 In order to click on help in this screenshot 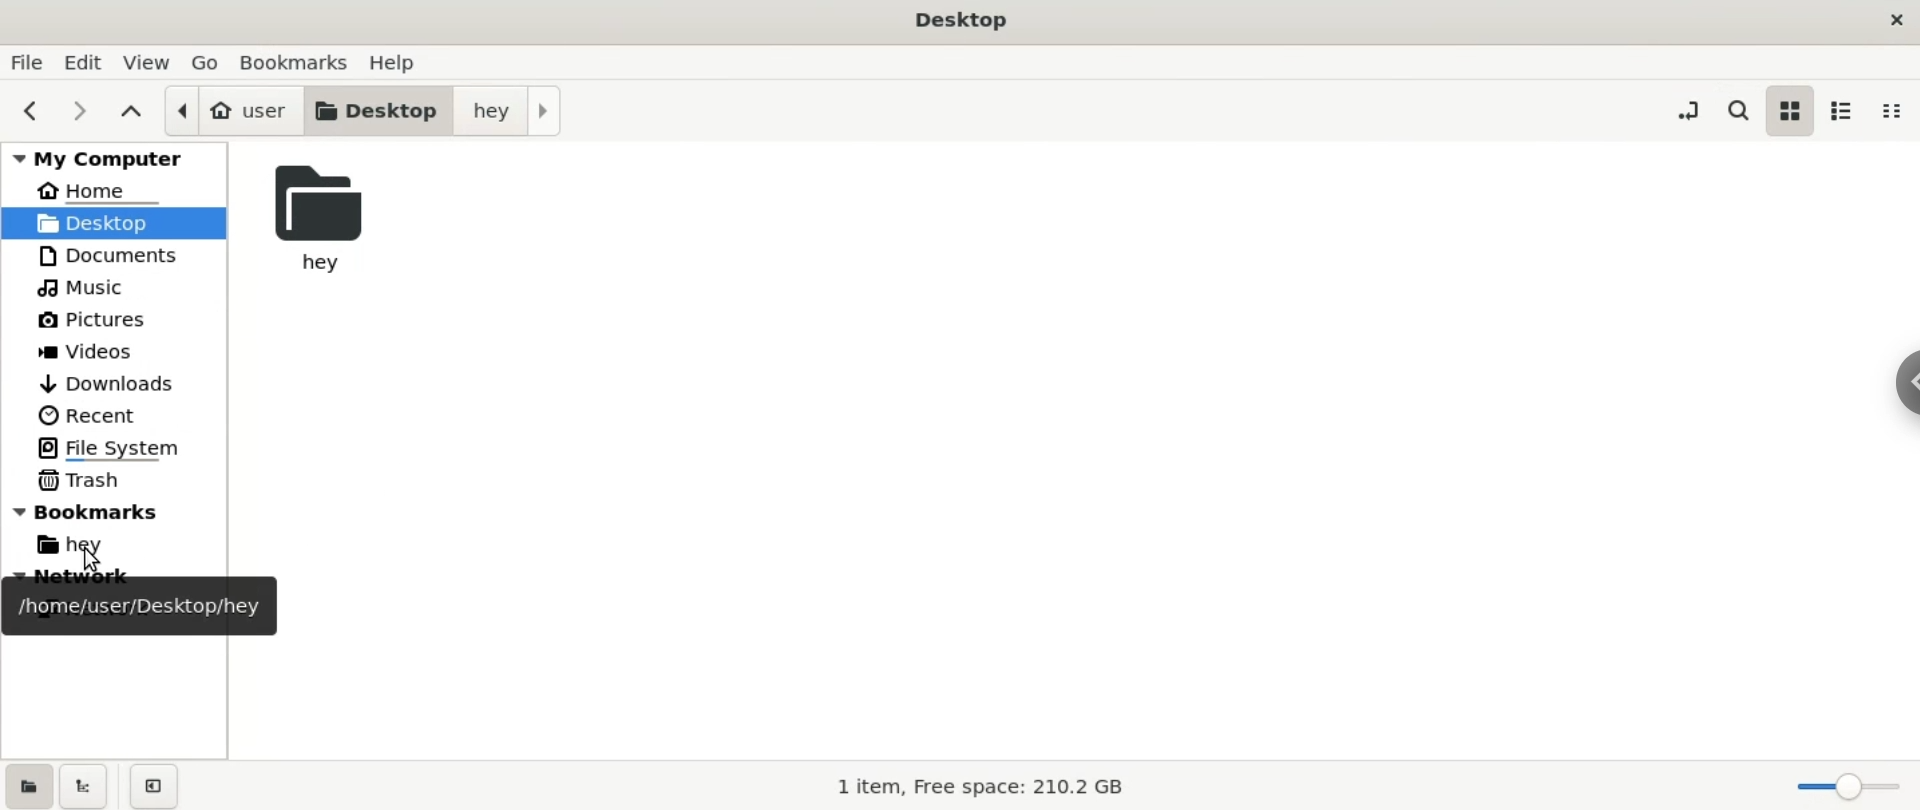, I will do `click(405, 62)`.